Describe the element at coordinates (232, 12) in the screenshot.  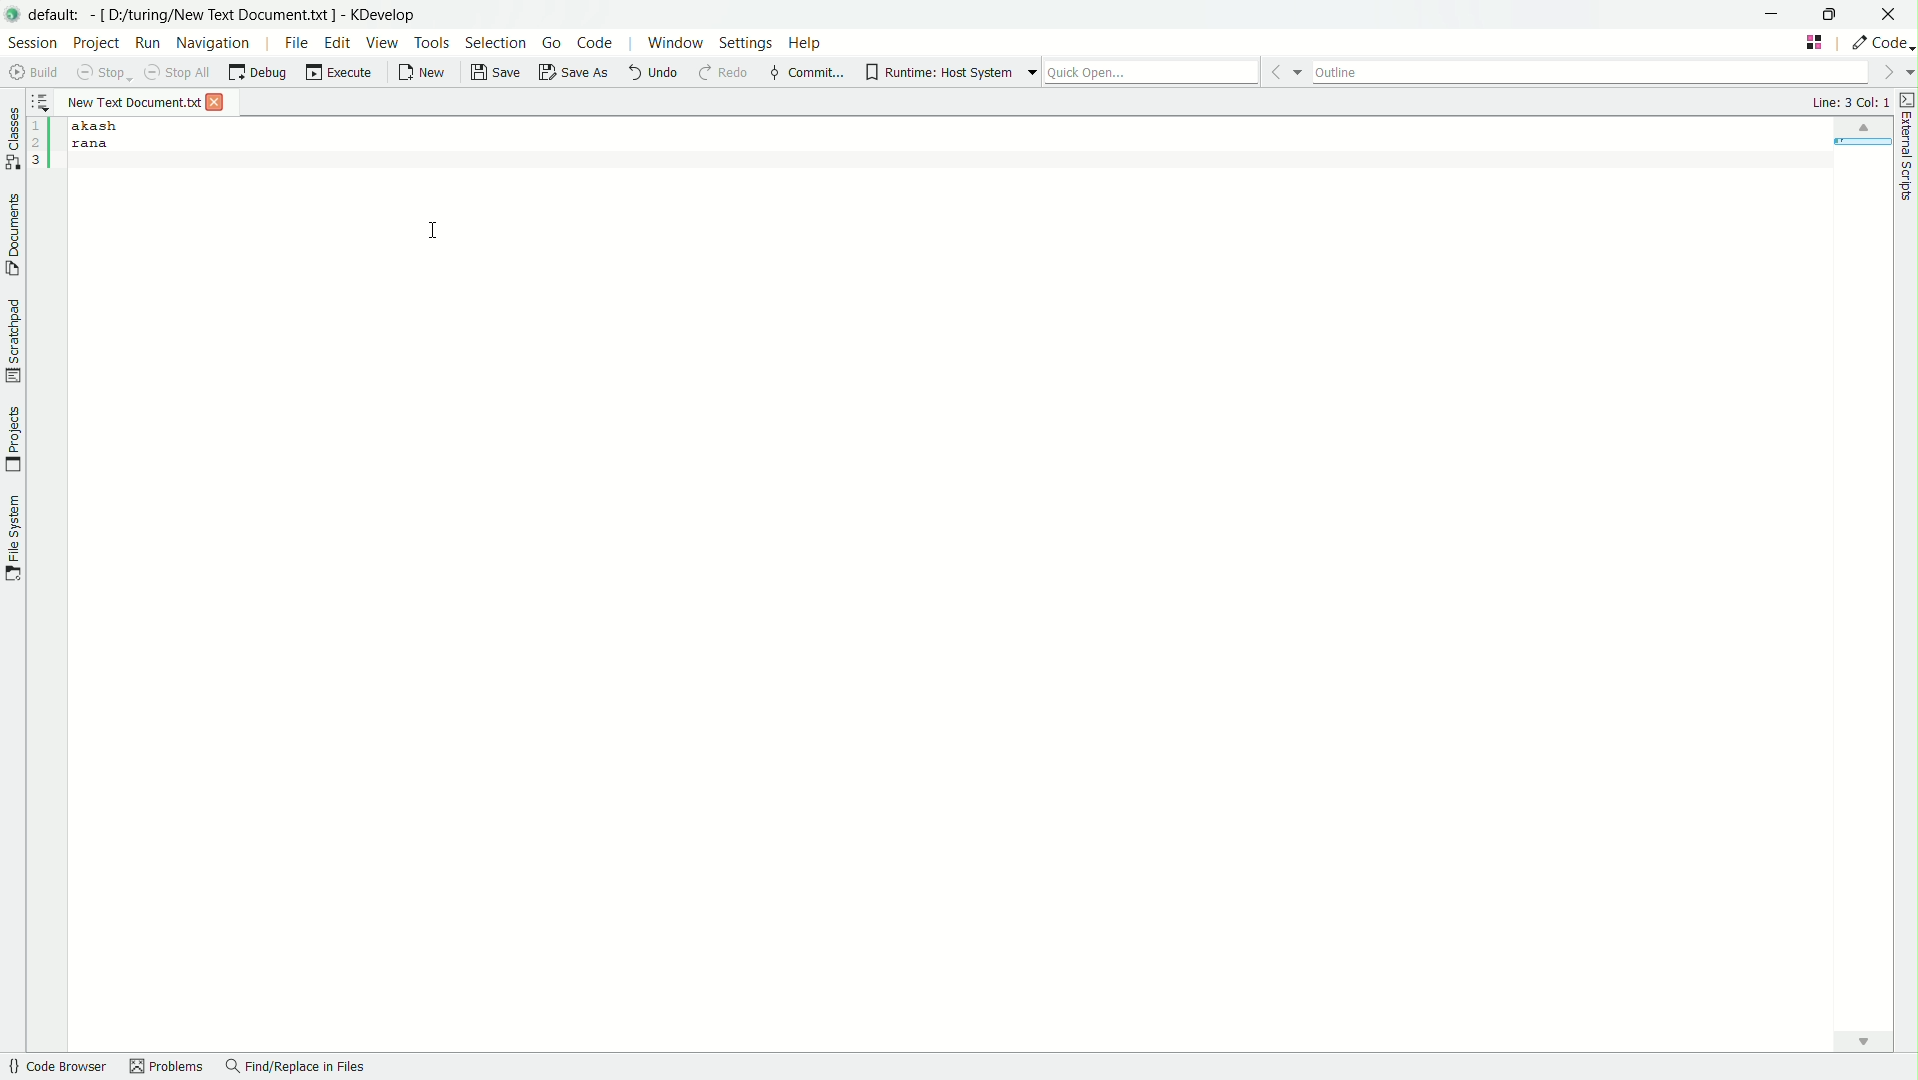
I see `default: - [ D:/turing/New Text Document.txt ] - KDevelop` at that location.